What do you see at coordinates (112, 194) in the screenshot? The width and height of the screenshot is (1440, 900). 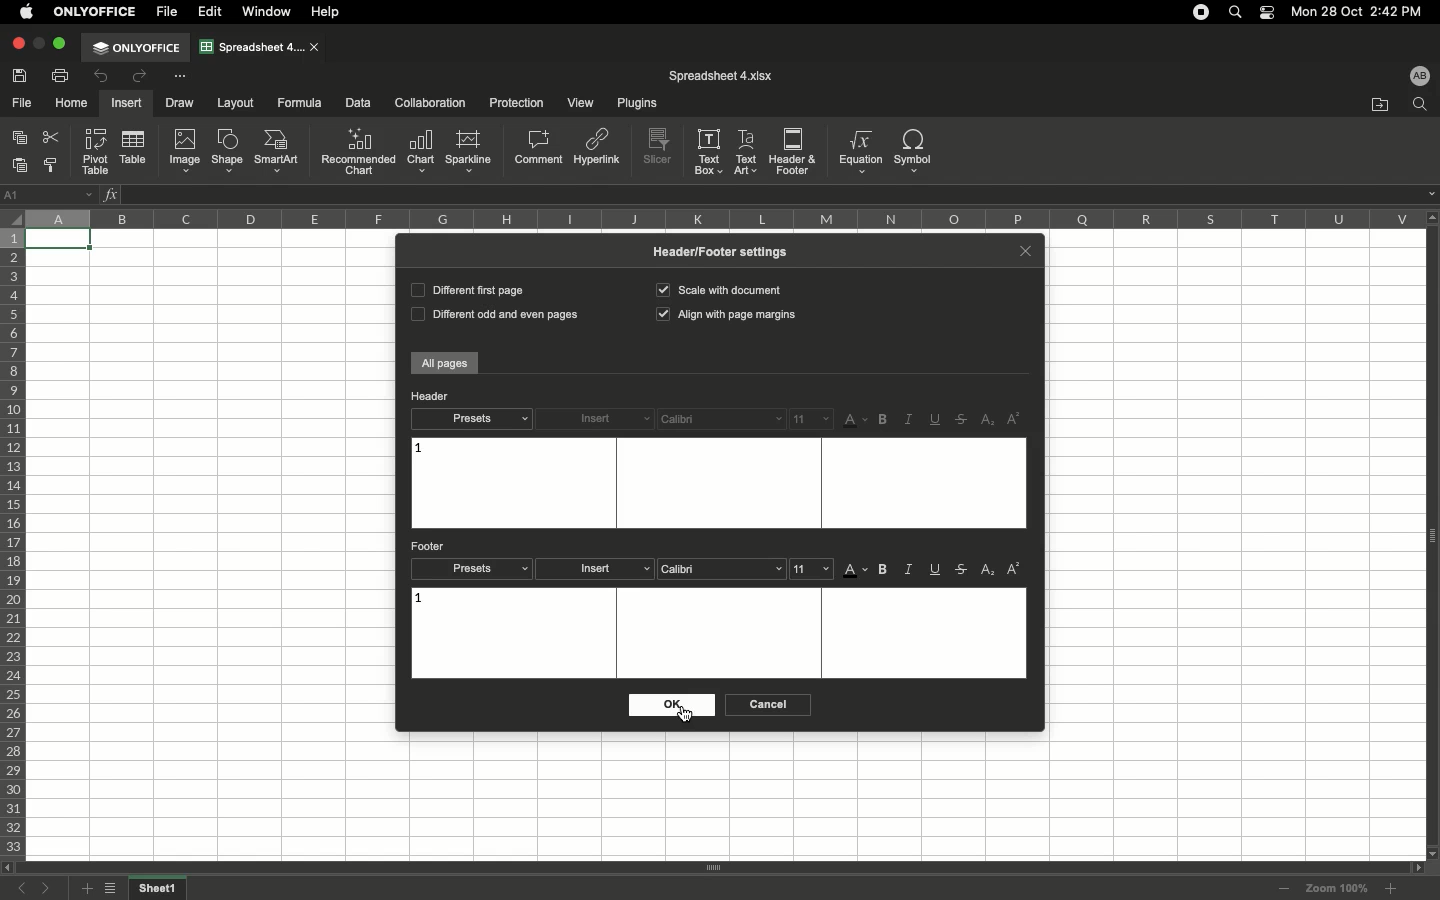 I see `Insert function` at bounding box center [112, 194].